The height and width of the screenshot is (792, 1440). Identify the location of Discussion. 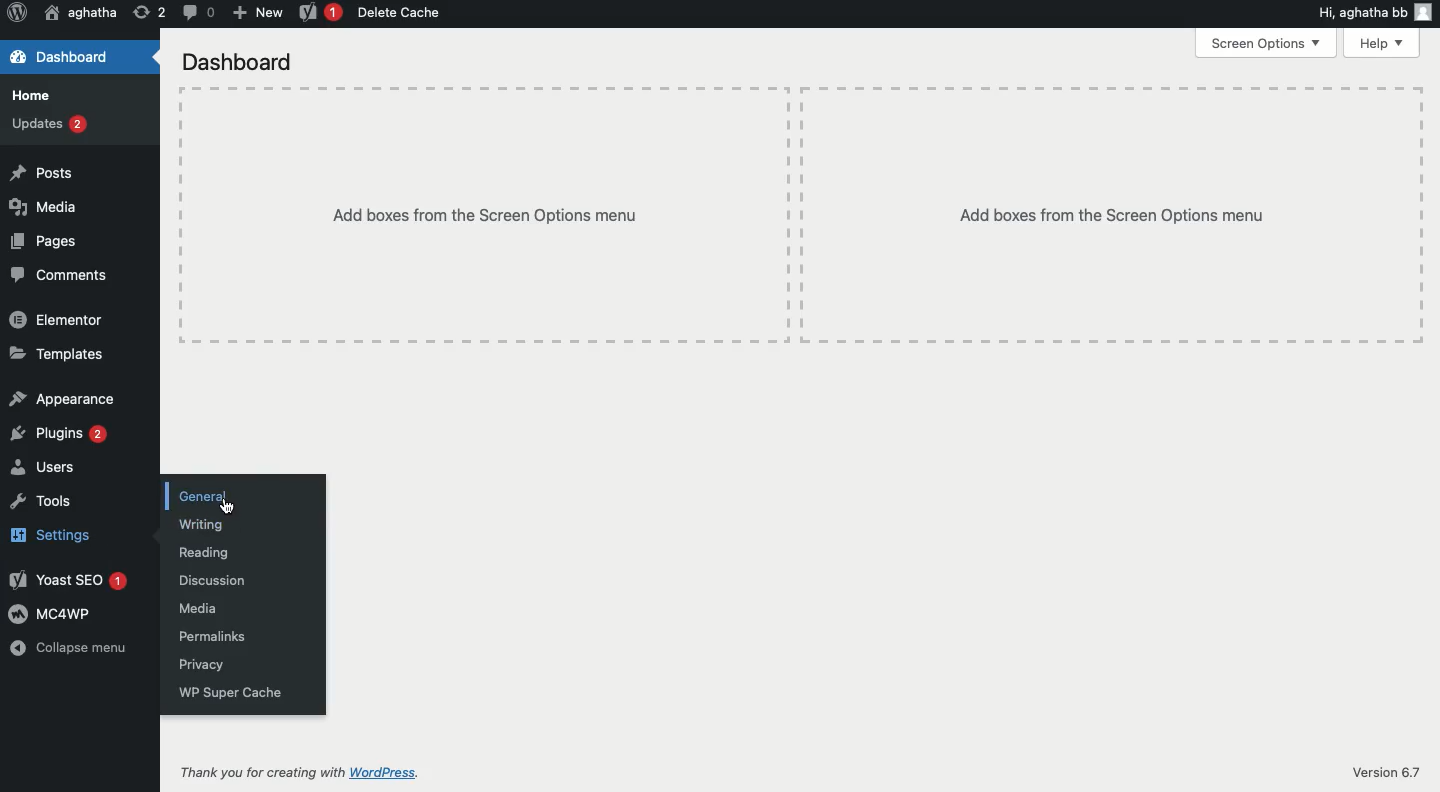
(210, 582).